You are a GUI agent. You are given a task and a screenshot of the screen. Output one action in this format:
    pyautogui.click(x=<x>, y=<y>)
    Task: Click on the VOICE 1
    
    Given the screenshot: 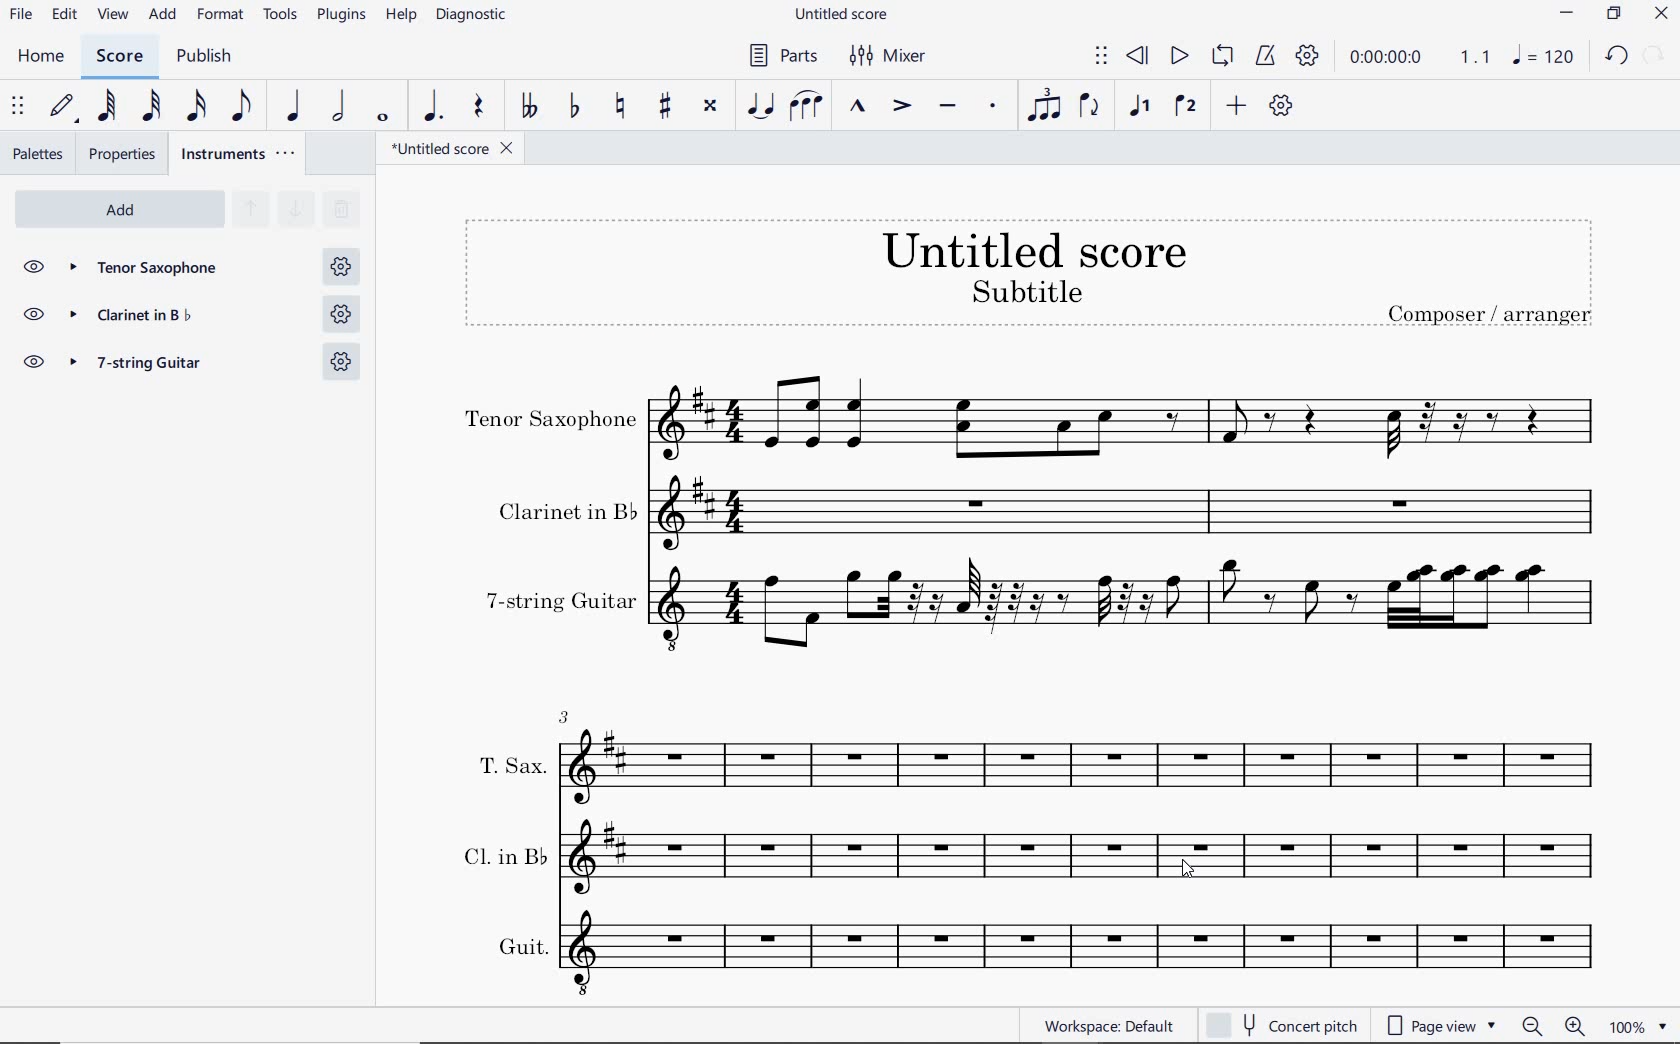 What is the action you would take?
    pyautogui.click(x=1139, y=108)
    